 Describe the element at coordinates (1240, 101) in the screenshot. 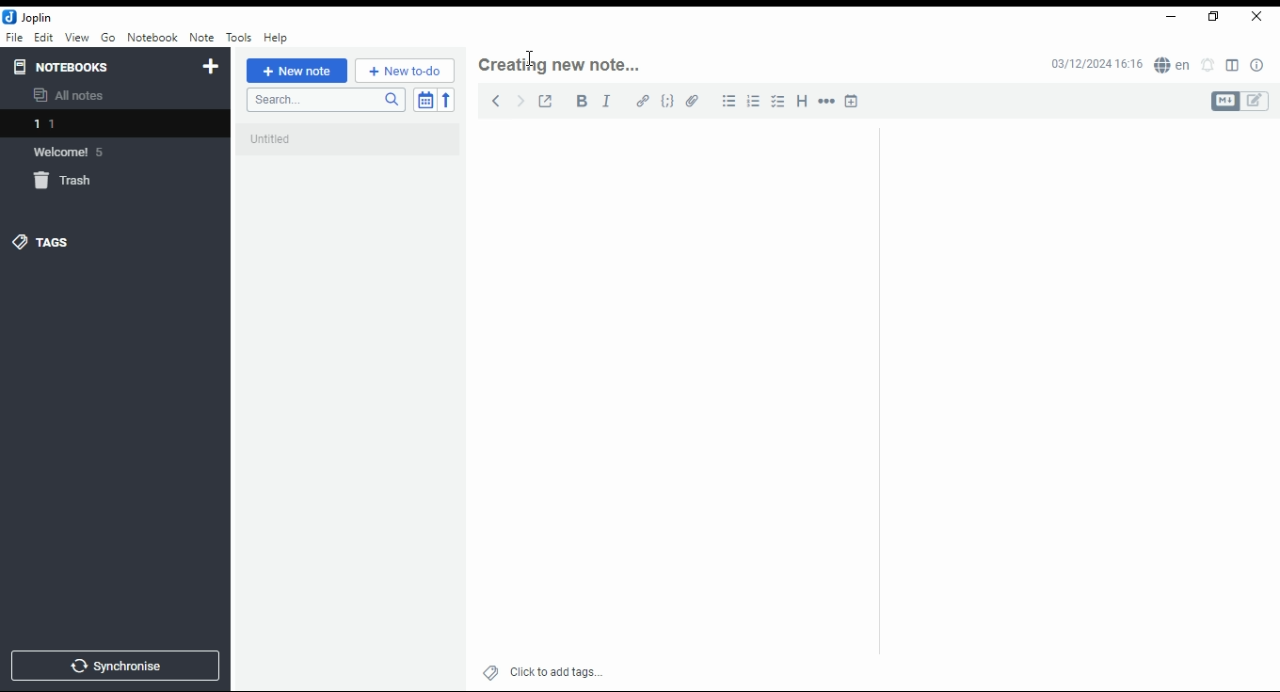

I see `toggle editors` at that location.